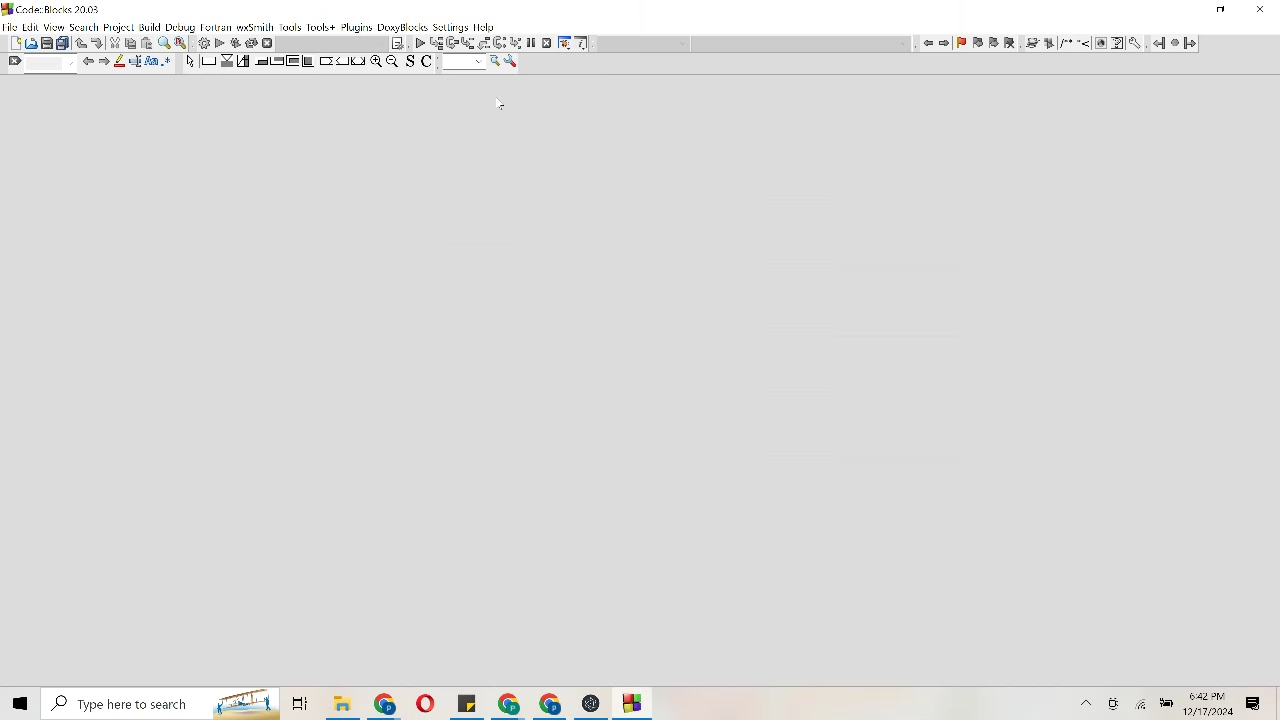 Image resolution: width=1280 pixels, height=720 pixels. What do you see at coordinates (260, 61) in the screenshot?
I see `Move to corners` at bounding box center [260, 61].